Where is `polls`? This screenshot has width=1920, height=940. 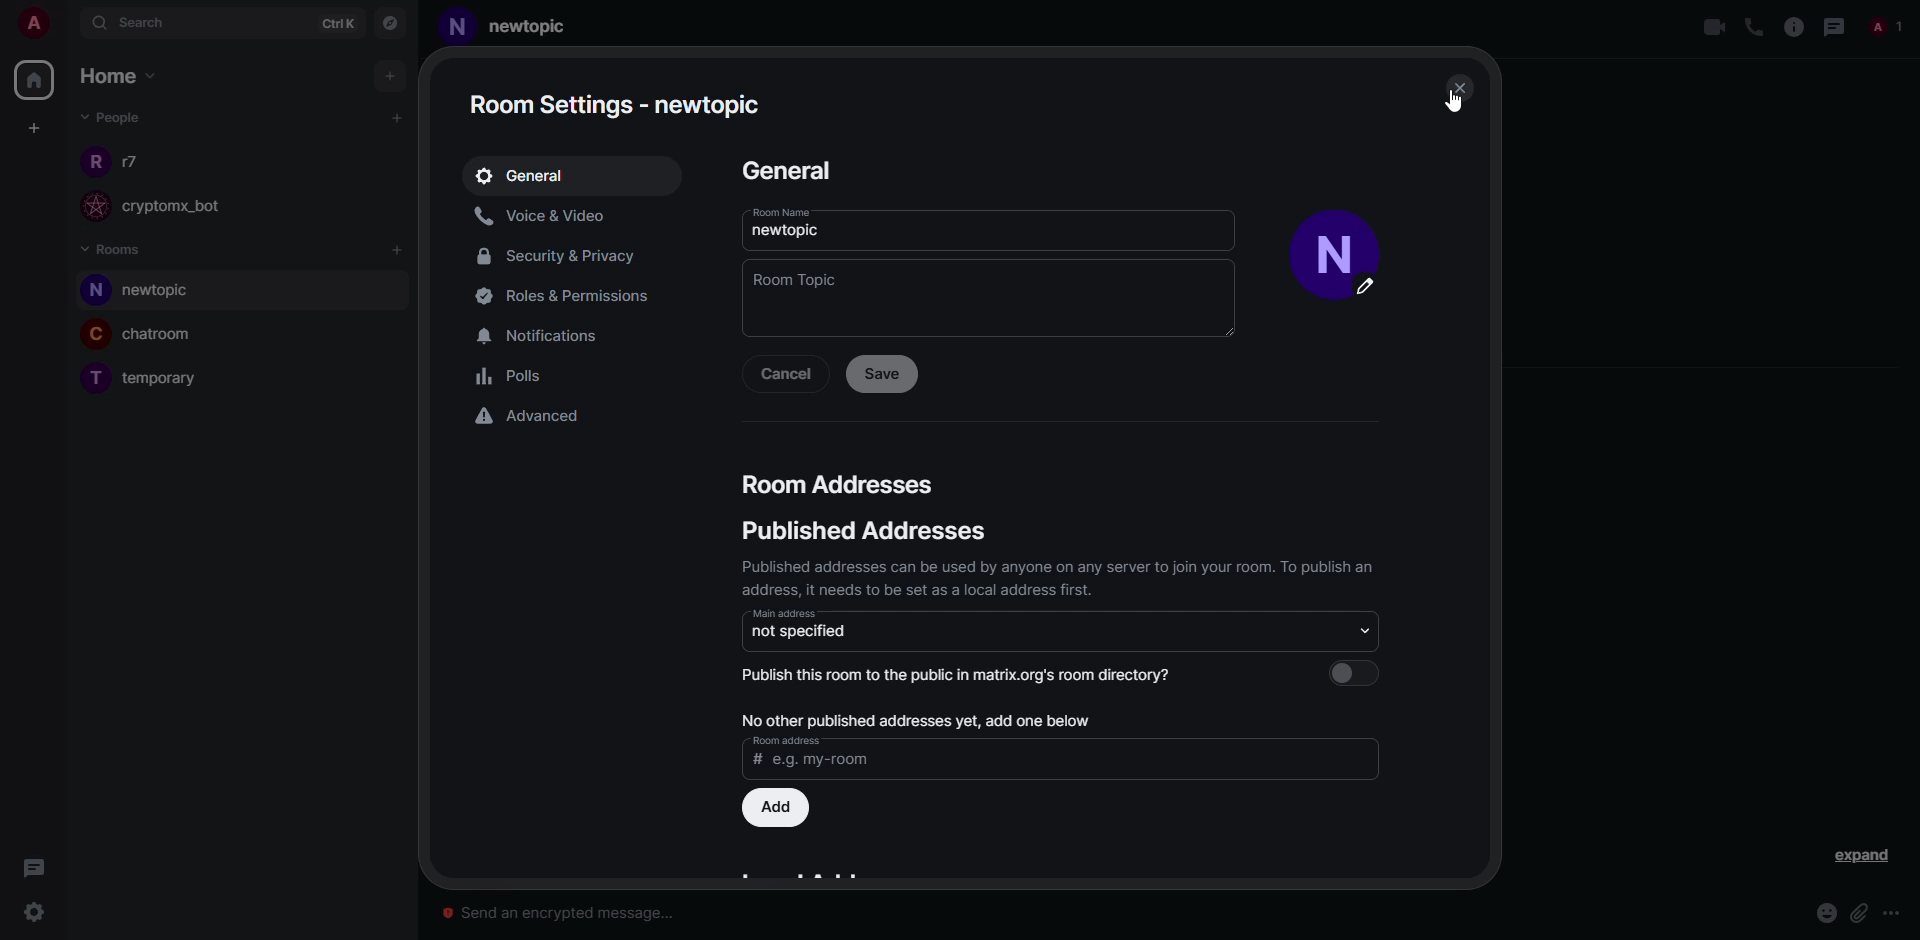 polls is located at coordinates (514, 379).